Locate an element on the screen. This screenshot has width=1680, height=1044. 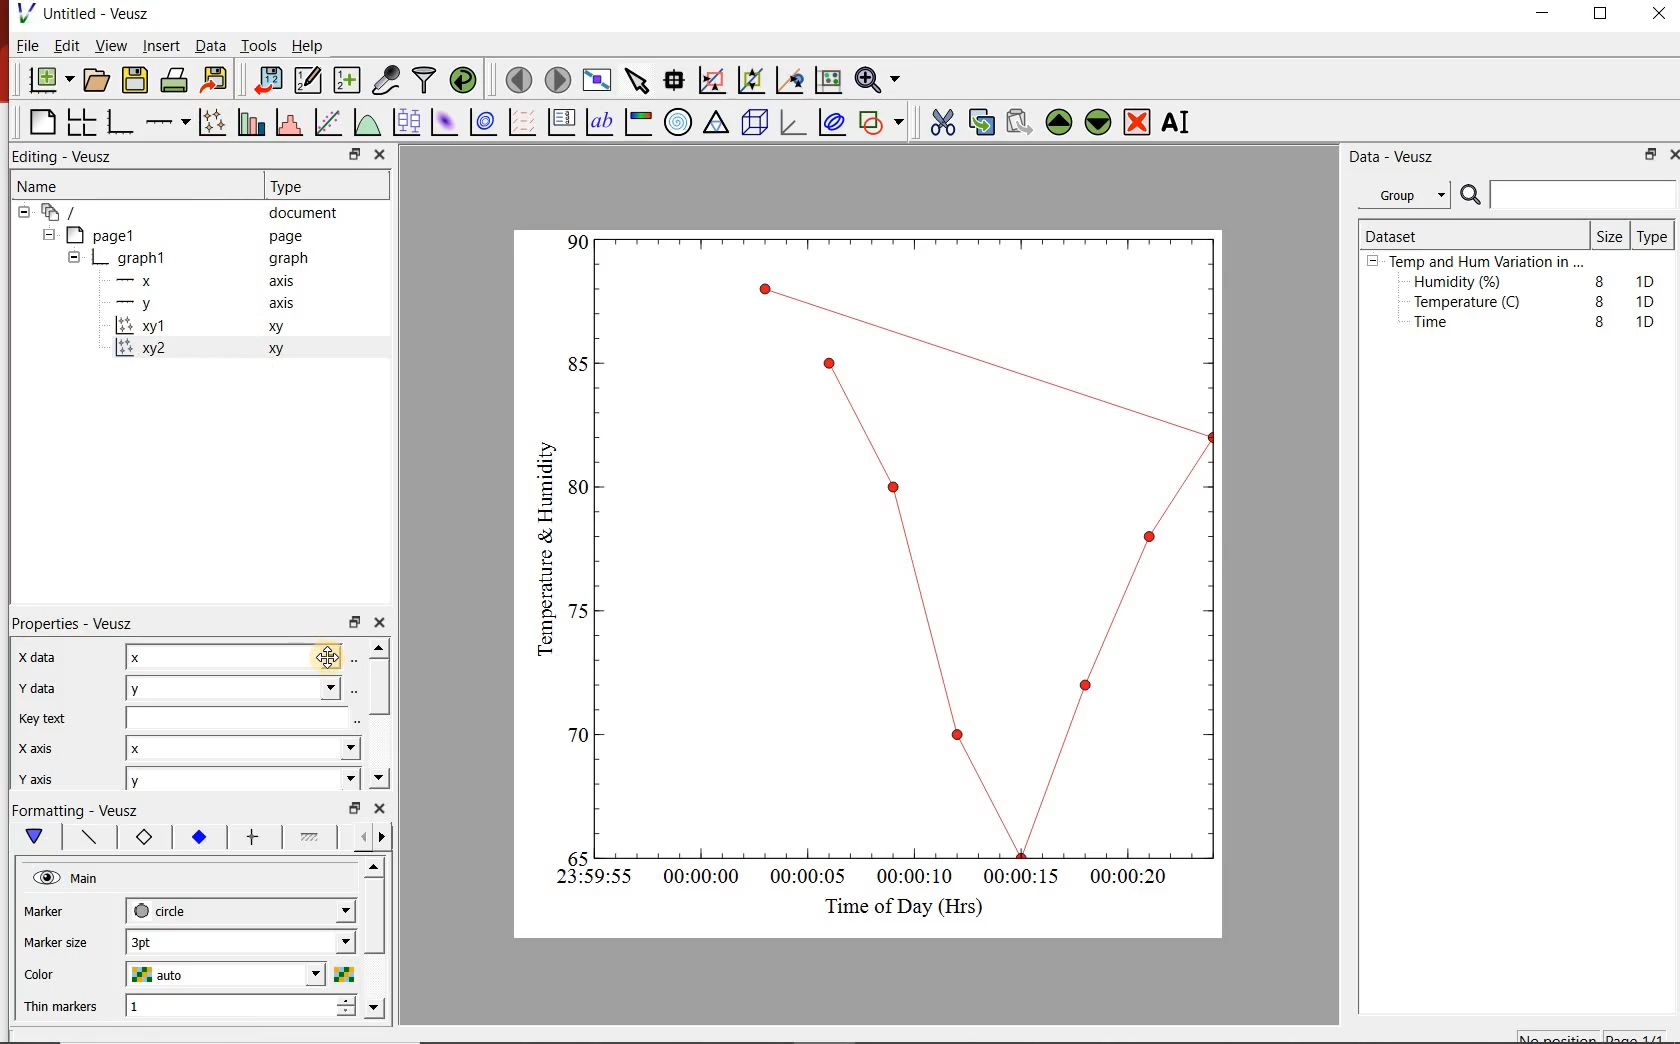
y axis dropdown is located at coordinates (312, 782).